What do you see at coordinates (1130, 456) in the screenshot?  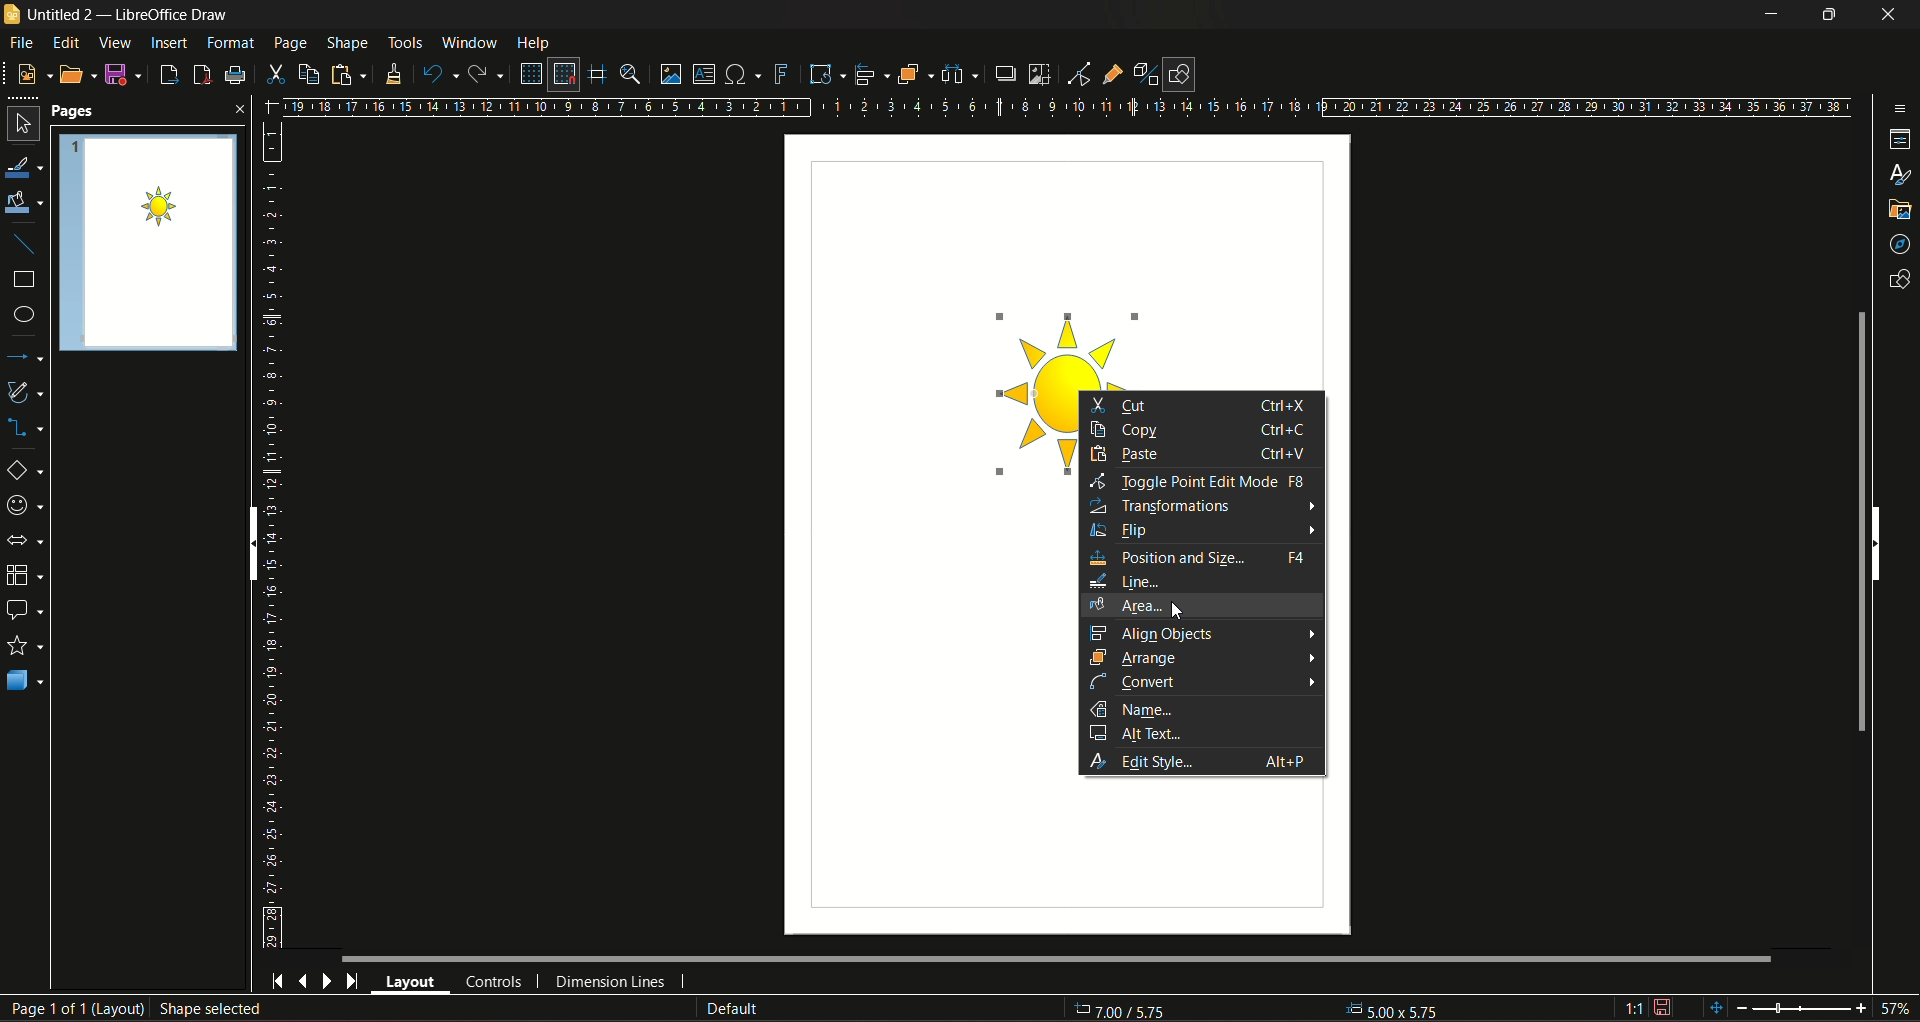 I see `paste` at bounding box center [1130, 456].